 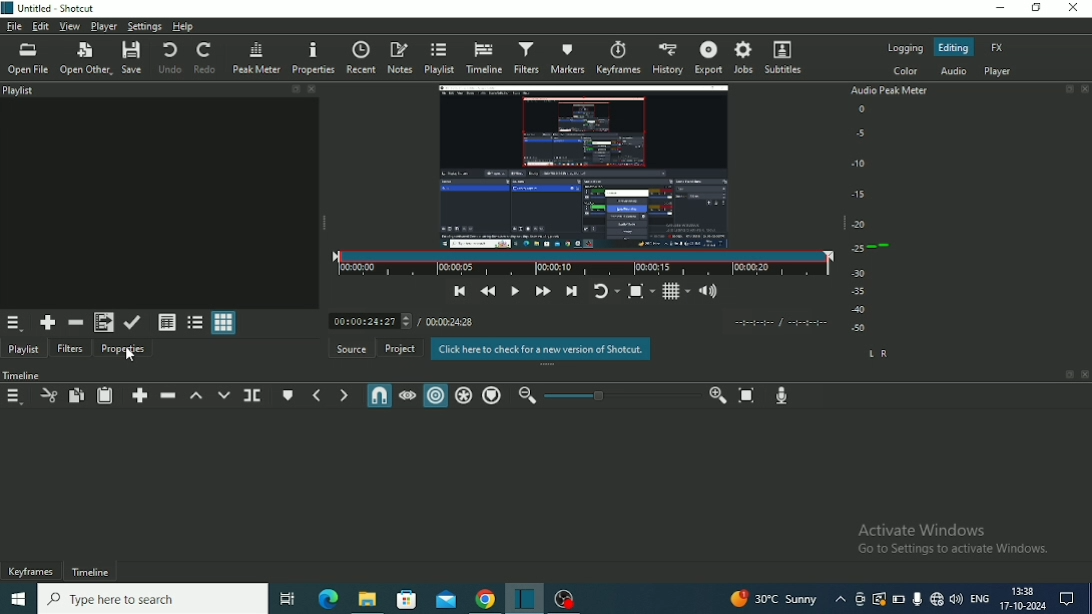 What do you see at coordinates (523, 598) in the screenshot?
I see `Shotcut` at bounding box center [523, 598].